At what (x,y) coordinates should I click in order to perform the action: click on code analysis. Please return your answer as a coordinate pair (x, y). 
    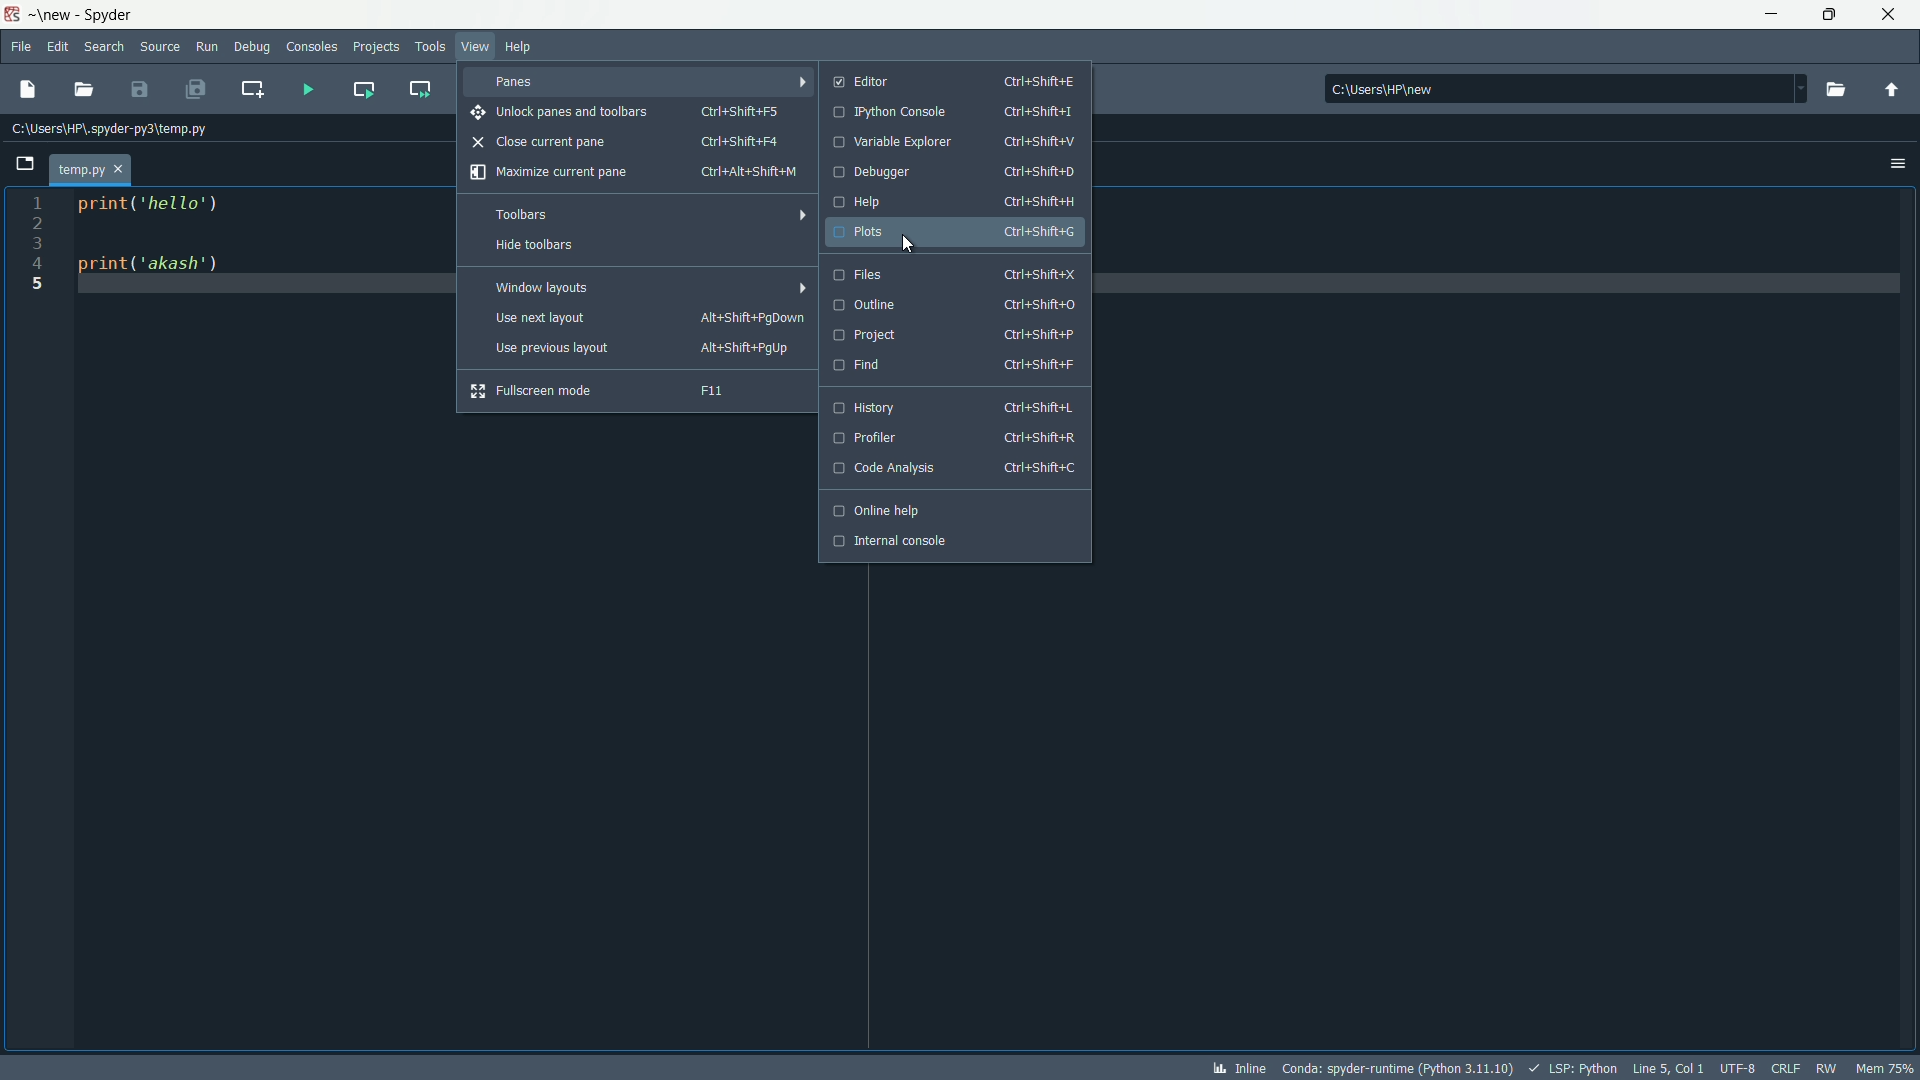
    Looking at the image, I should click on (952, 469).